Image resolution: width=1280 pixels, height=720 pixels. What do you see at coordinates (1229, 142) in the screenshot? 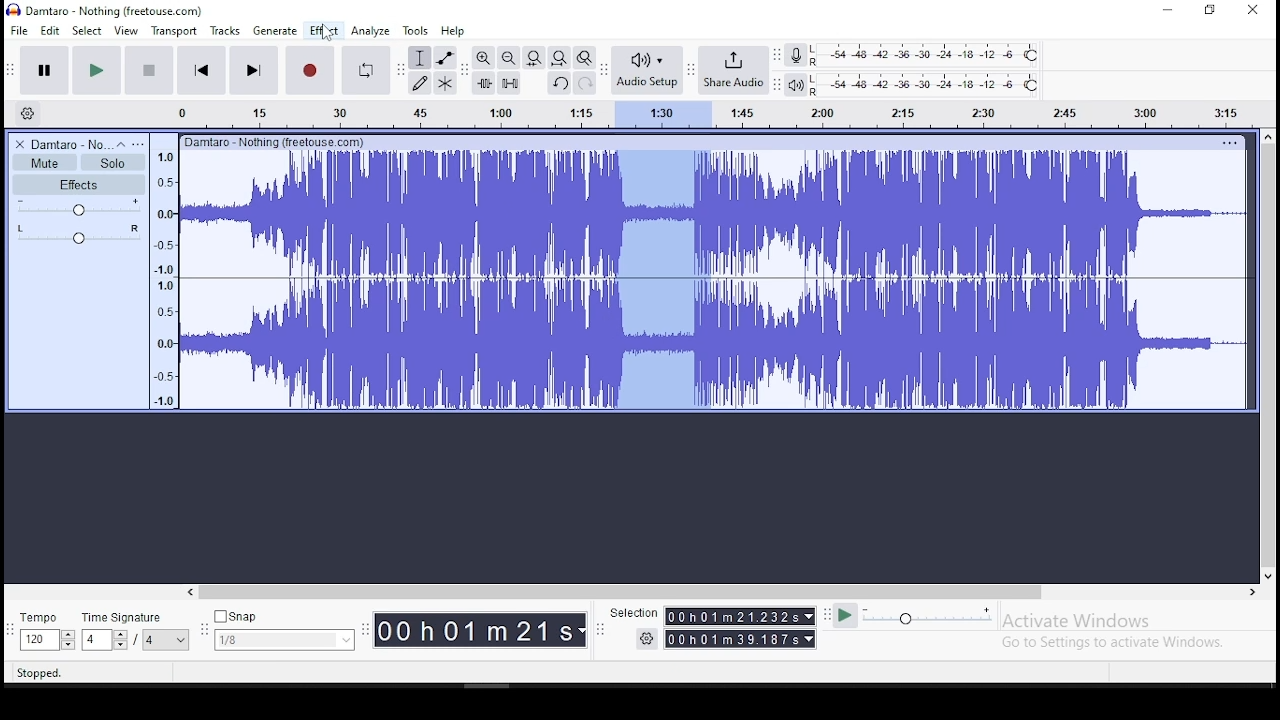
I see `` at bounding box center [1229, 142].